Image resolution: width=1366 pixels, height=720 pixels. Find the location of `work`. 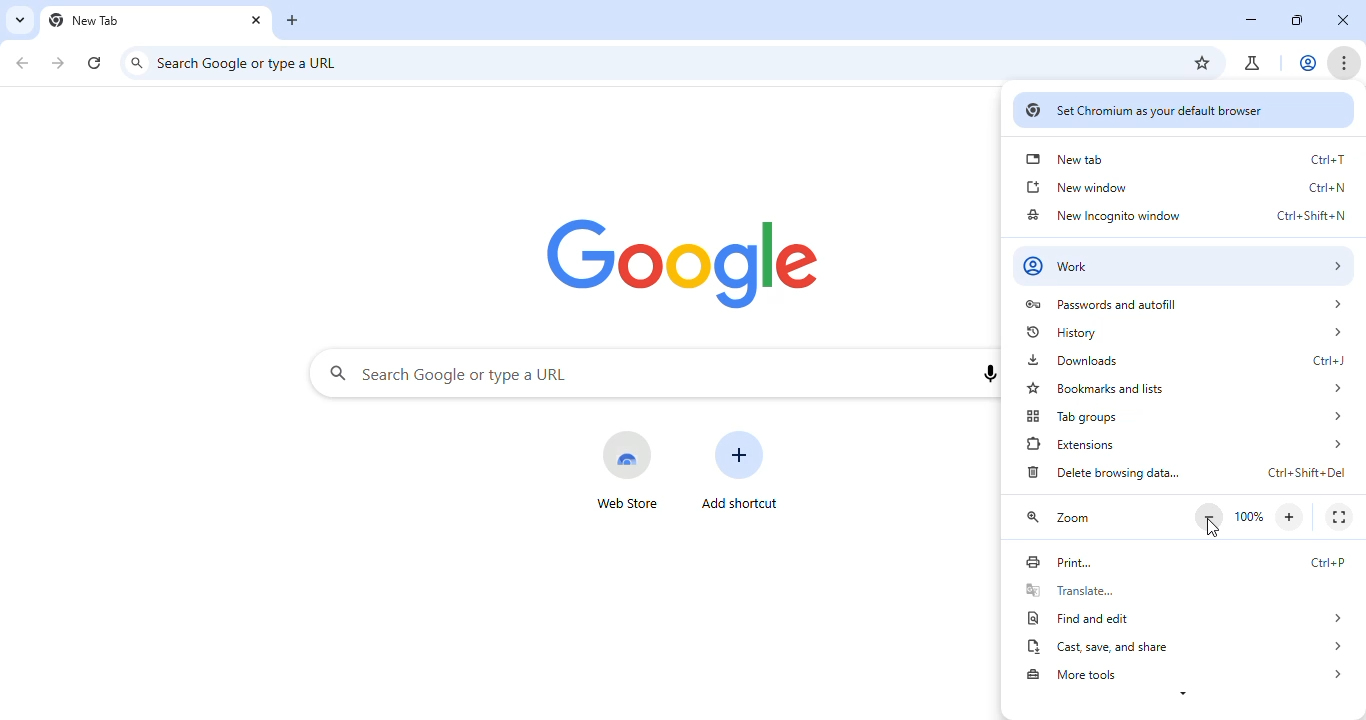

work is located at coordinates (1185, 265).